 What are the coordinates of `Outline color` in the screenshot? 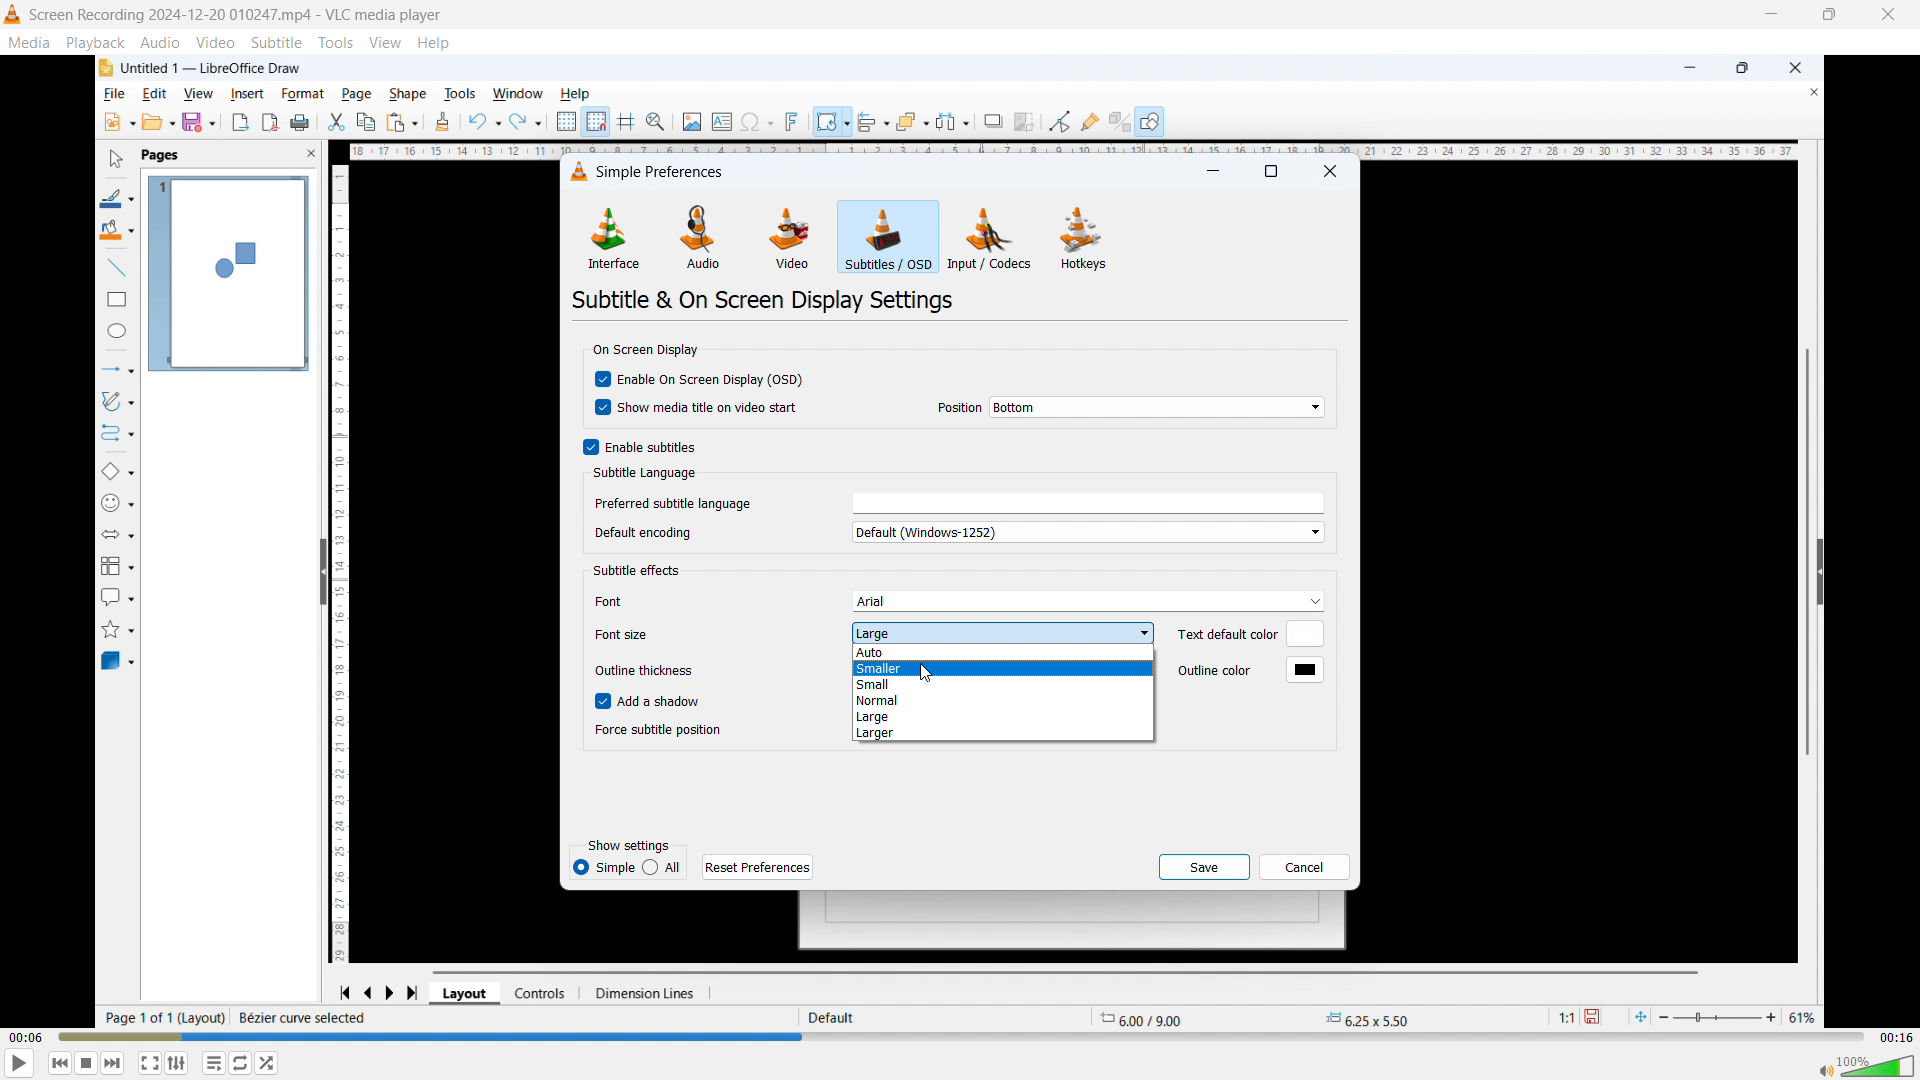 It's located at (1214, 670).